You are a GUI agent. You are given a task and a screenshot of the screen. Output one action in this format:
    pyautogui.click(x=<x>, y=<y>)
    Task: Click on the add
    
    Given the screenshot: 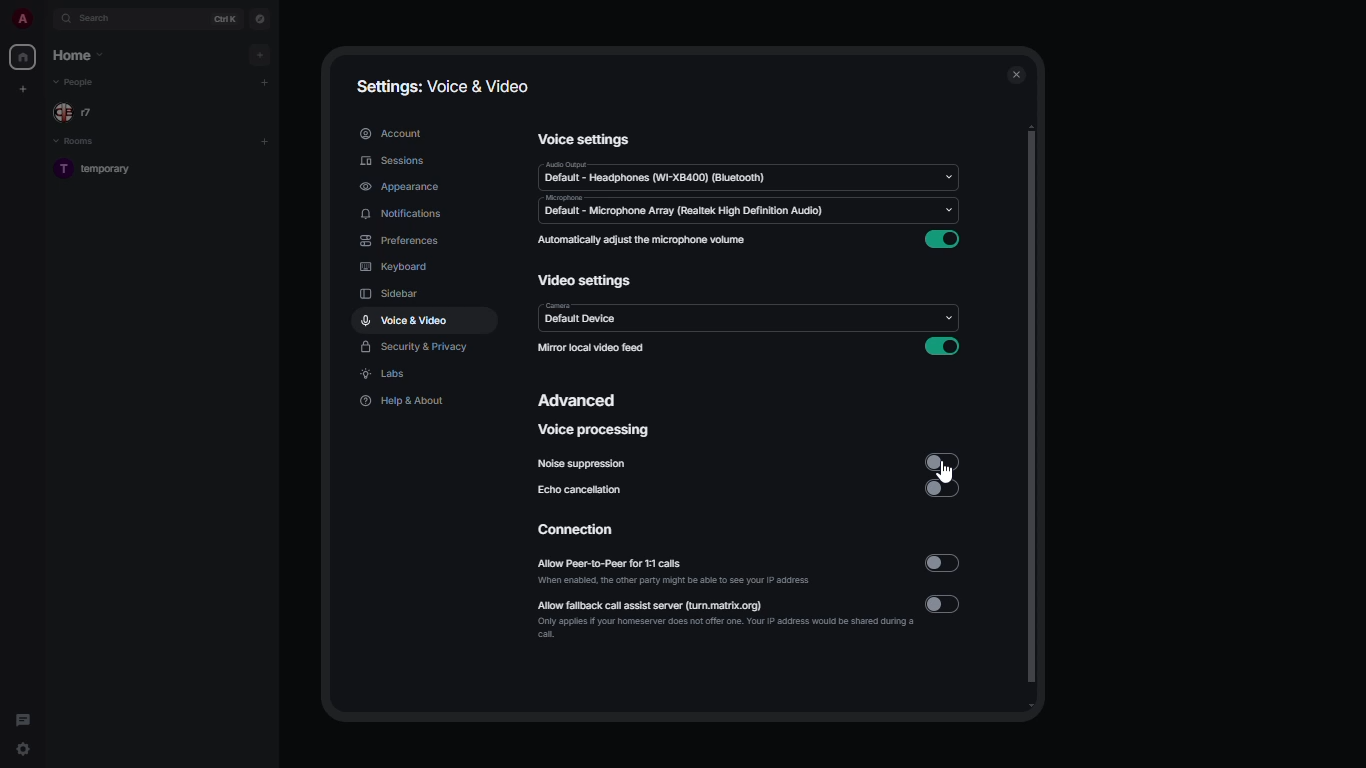 What is the action you would take?
    pyautogui.click(x=266, y=81)
    